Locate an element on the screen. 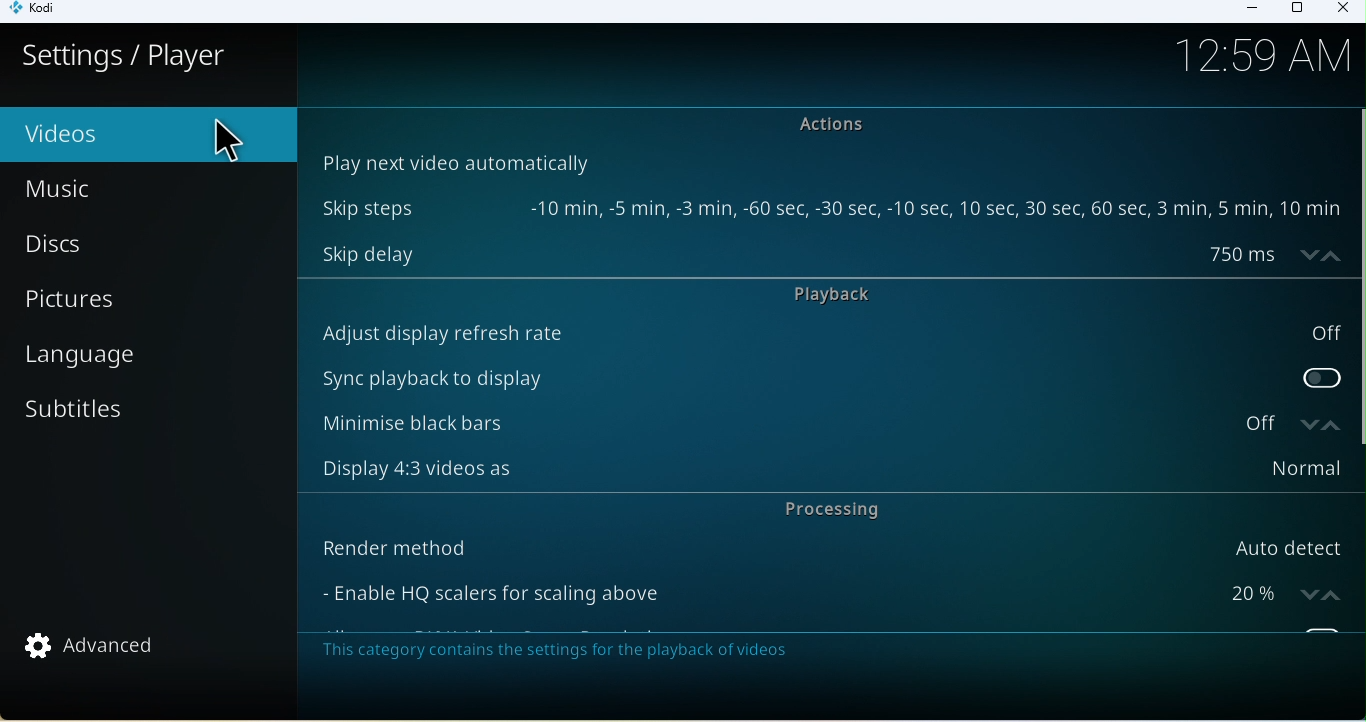  actions is located at coordinates (840, 119).